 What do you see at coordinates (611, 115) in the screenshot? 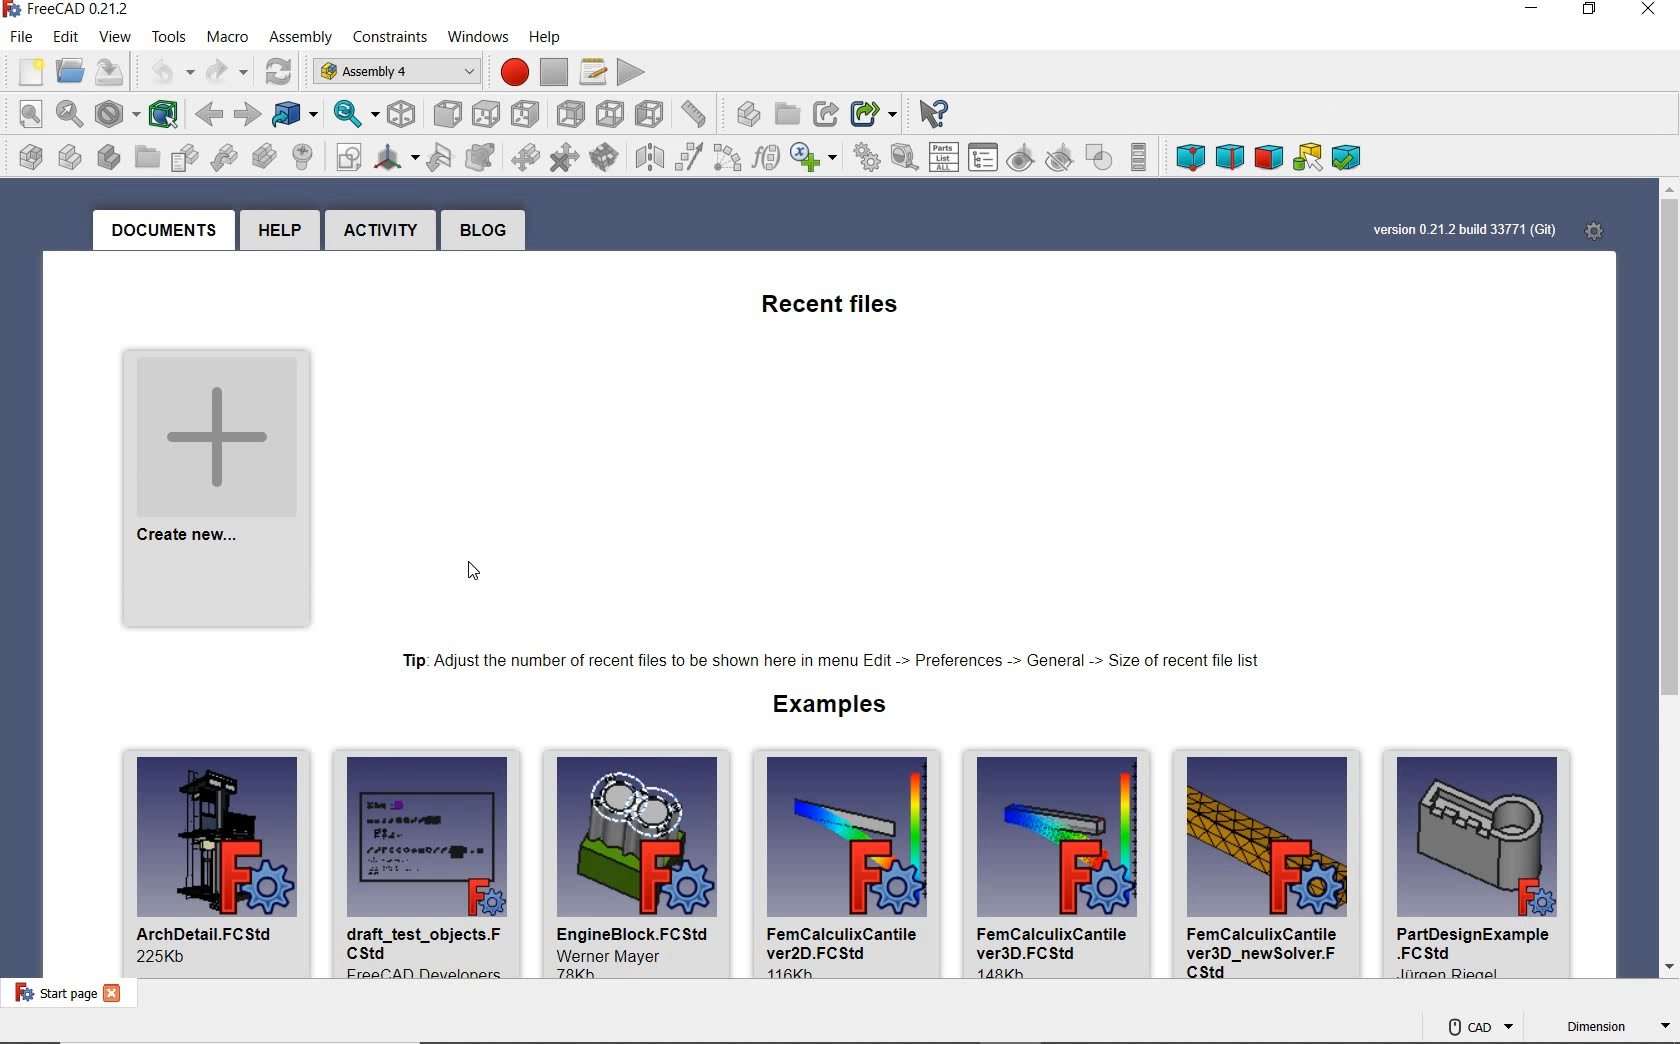
I see `bottom` at bounding box center [611, 115].